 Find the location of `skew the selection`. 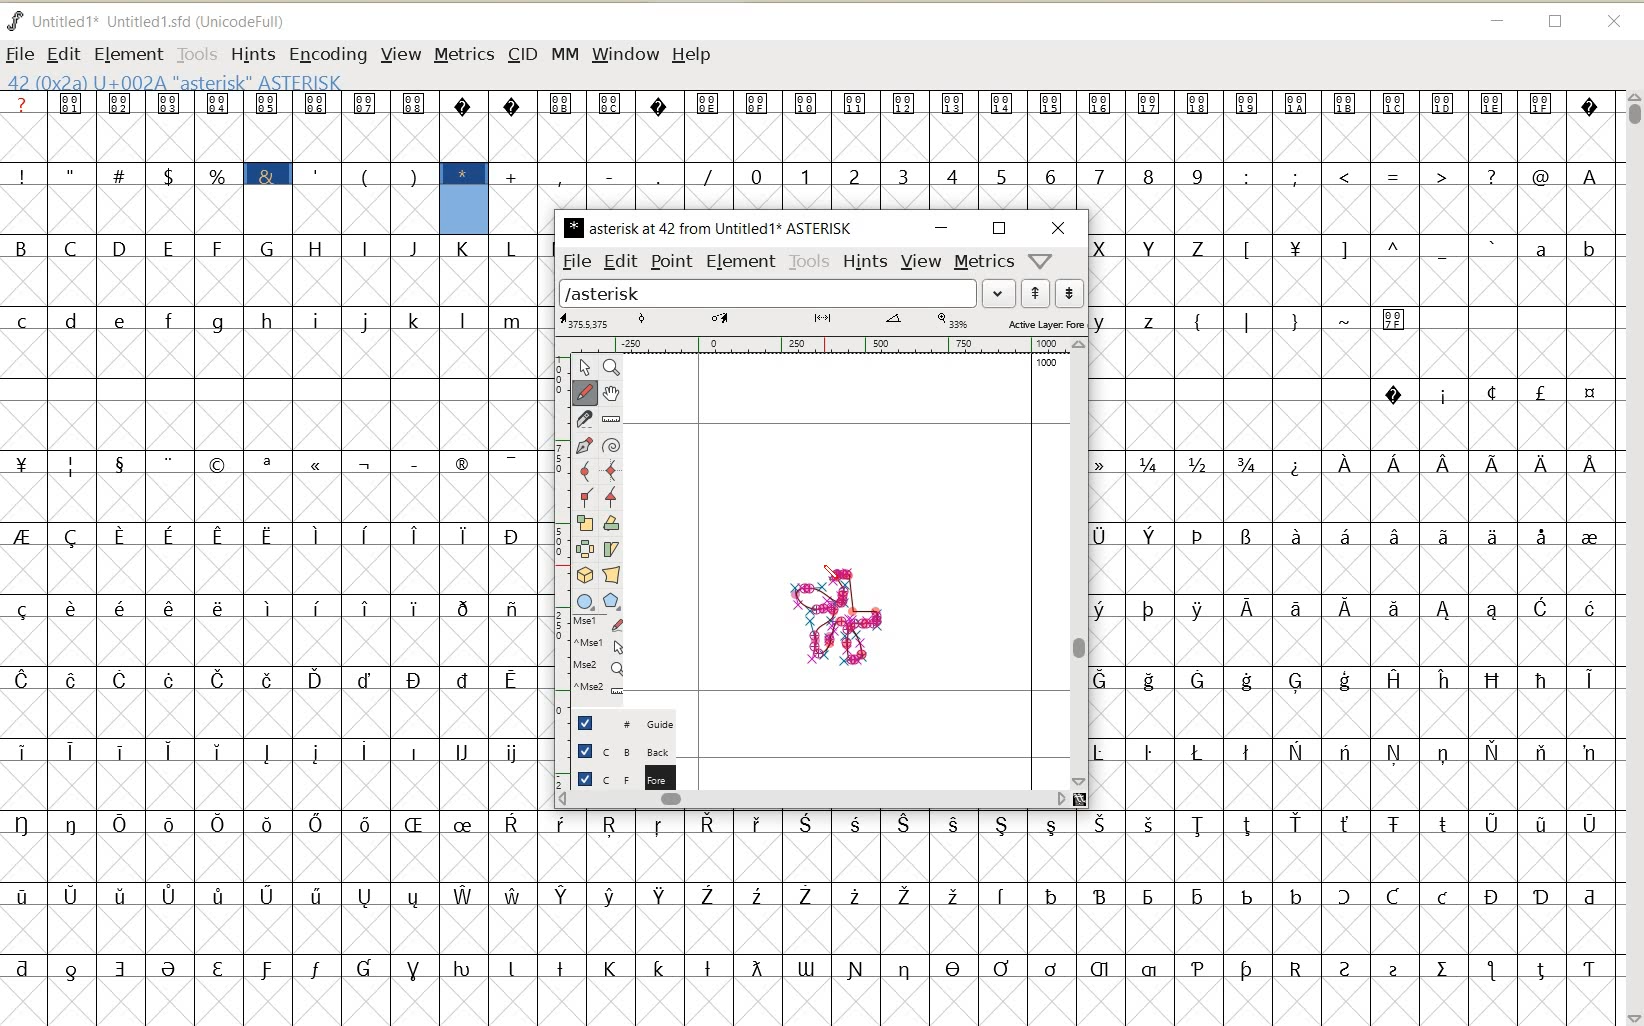

skew the selection is located at coordinates (611, 548).